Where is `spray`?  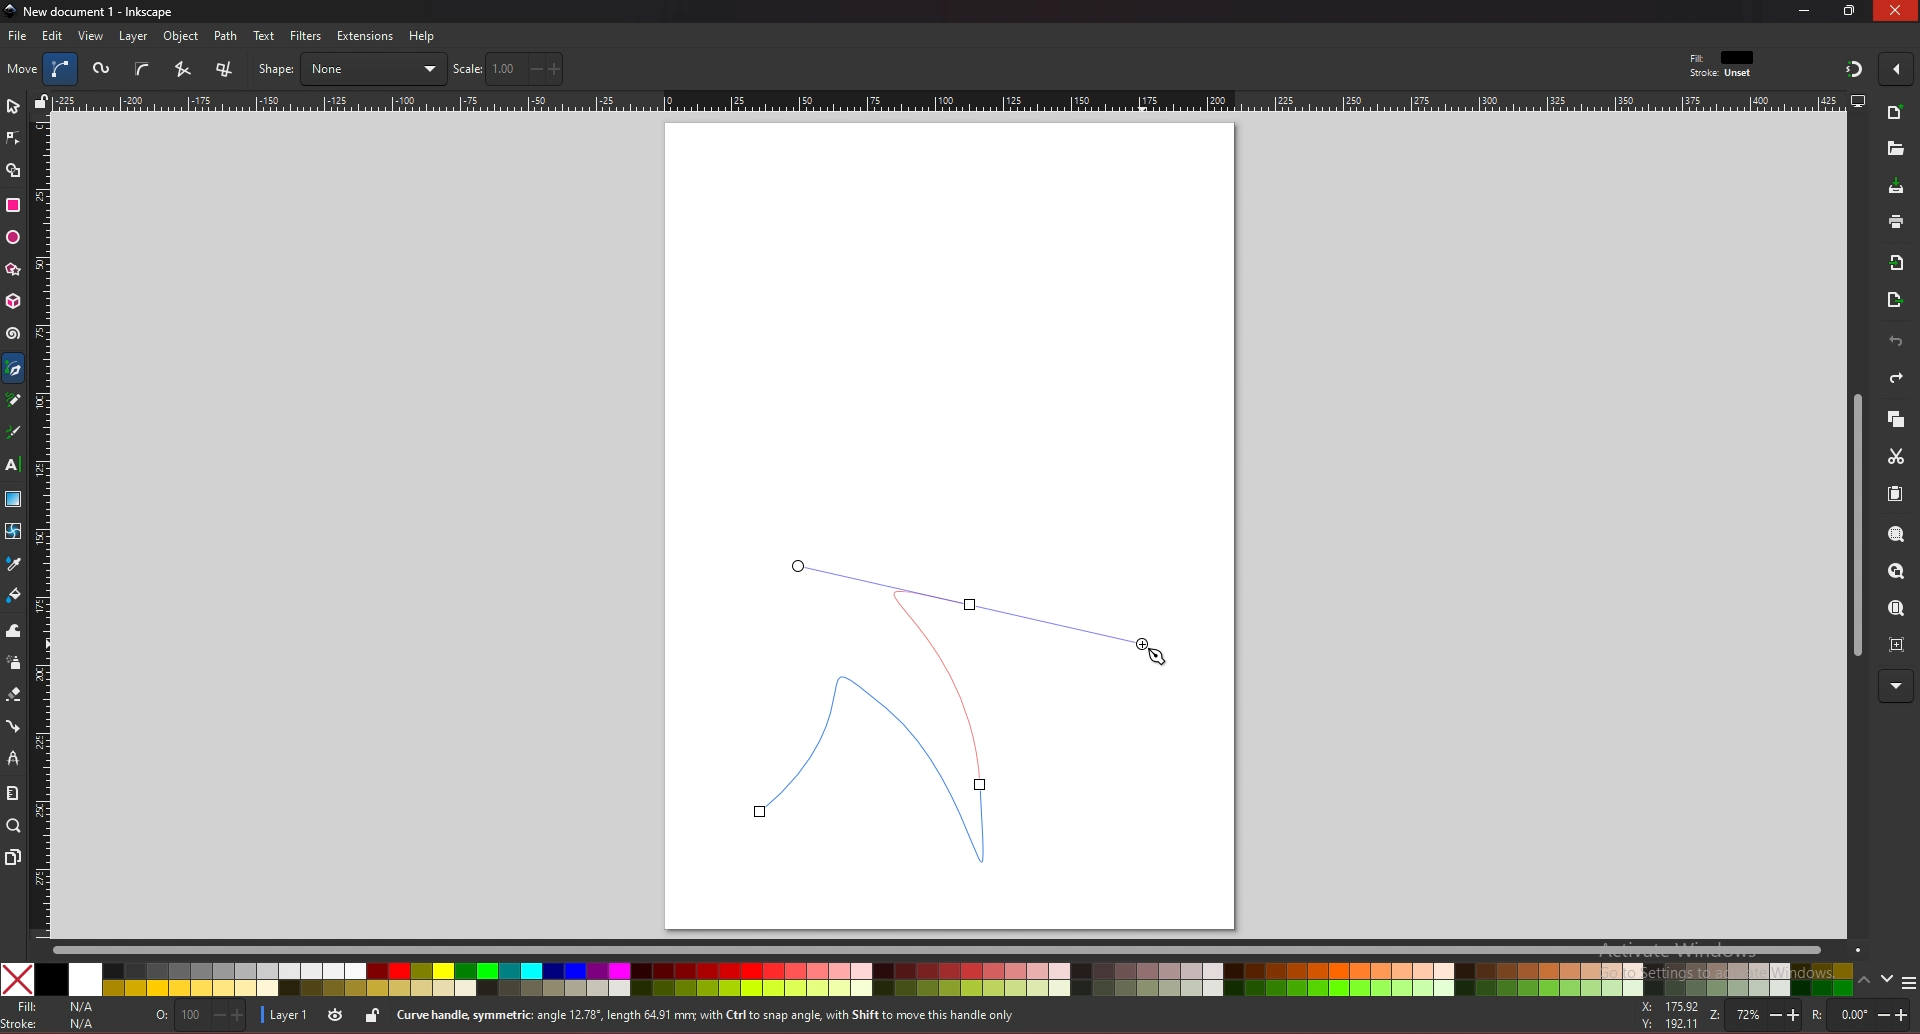 spray is located at coordinates (13, 663).